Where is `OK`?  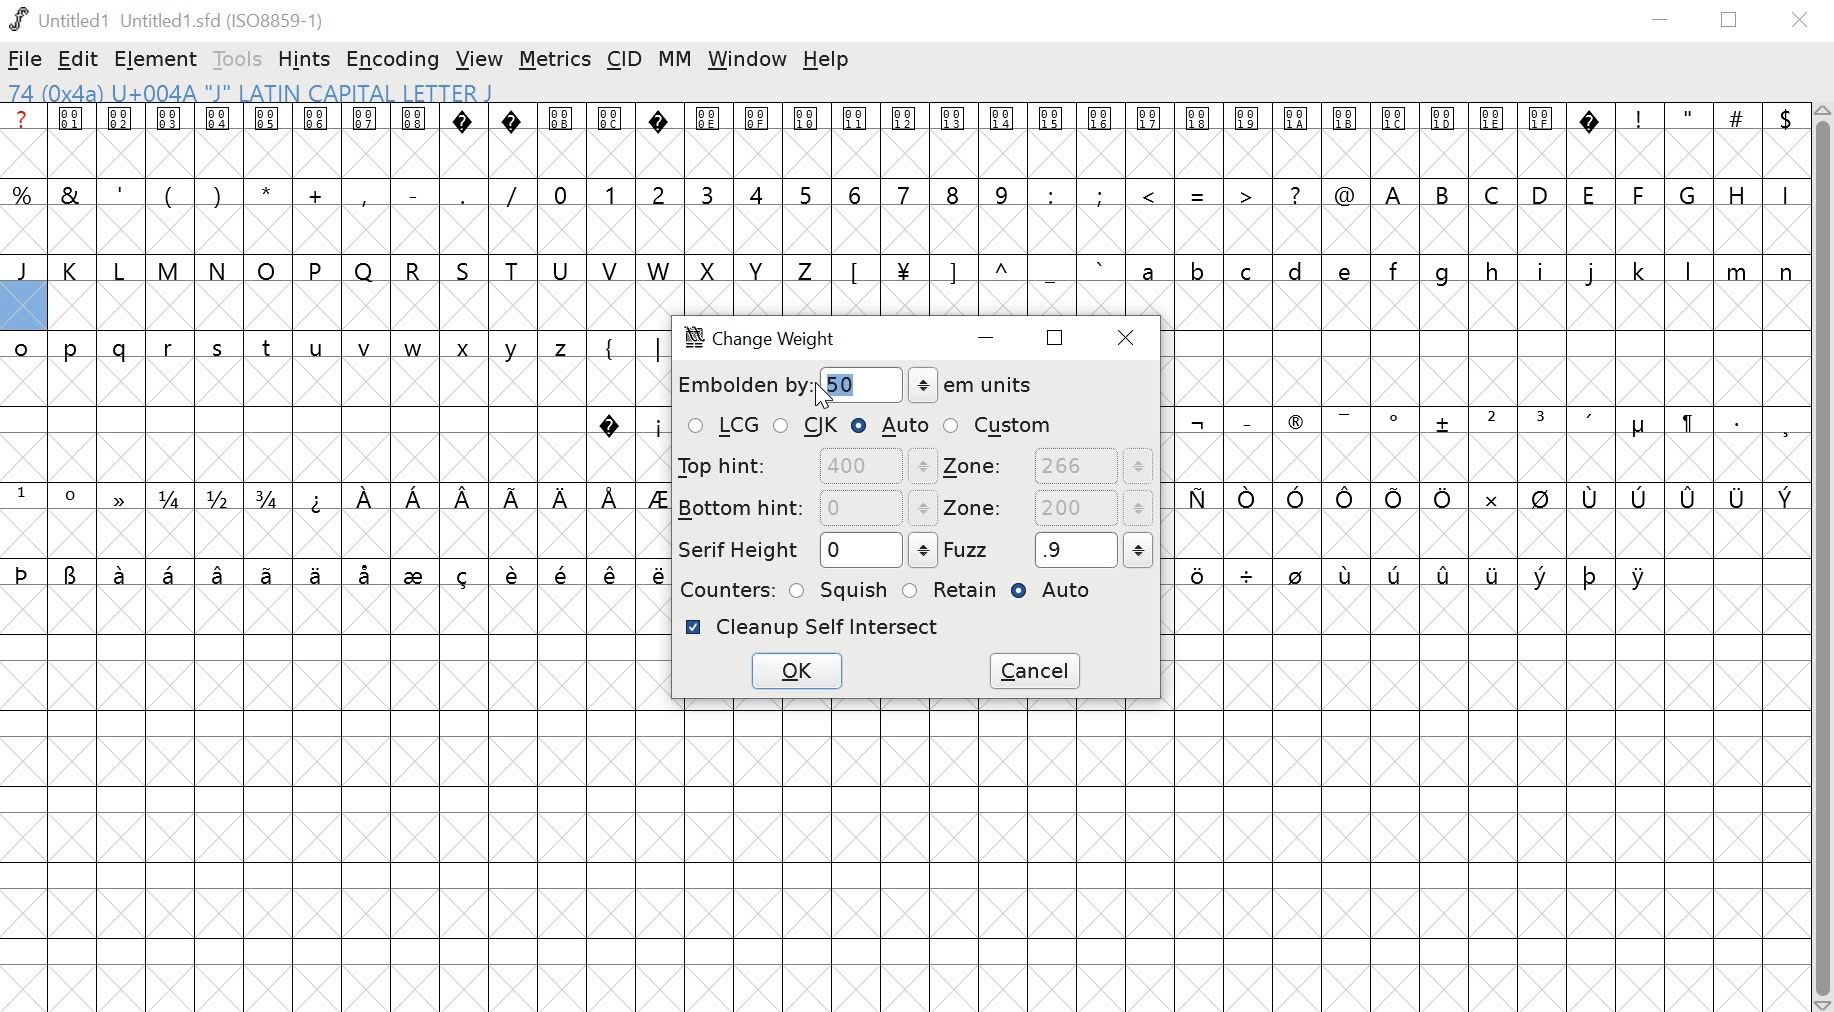 OK is located at coordinates (795, 674).